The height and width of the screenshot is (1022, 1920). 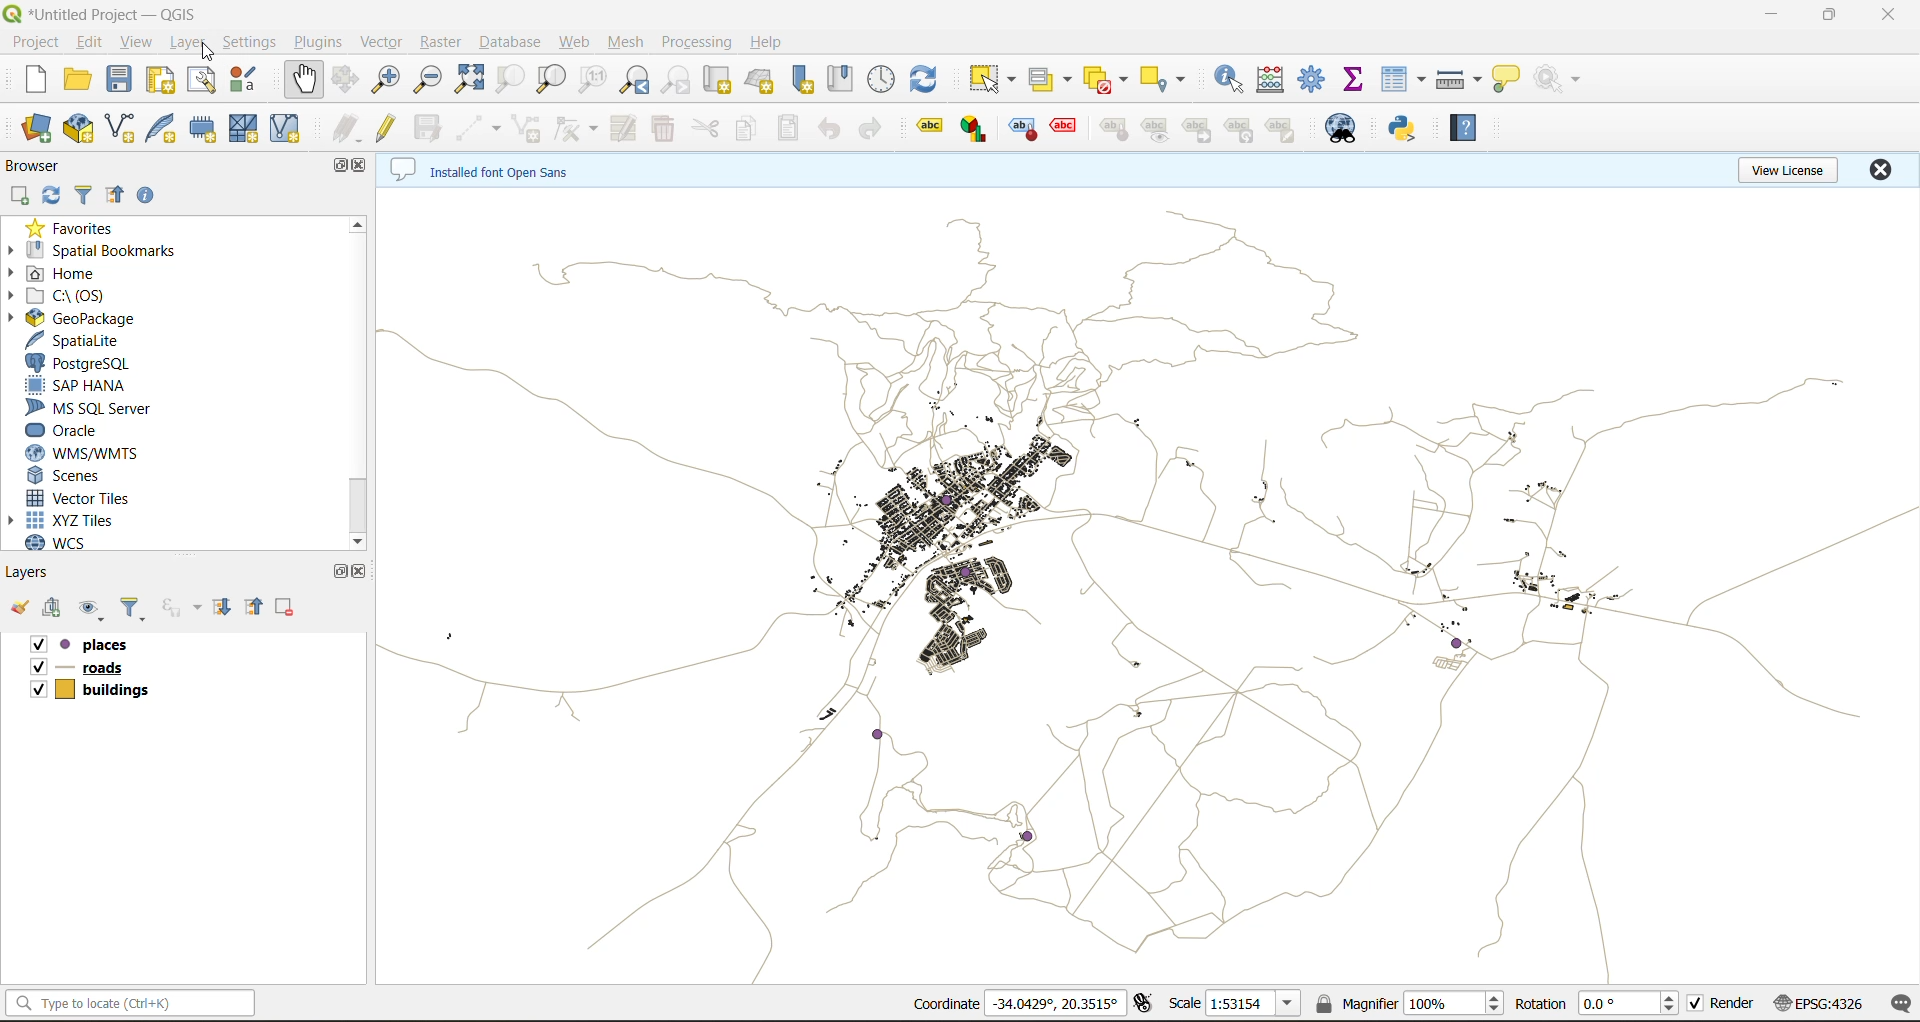 What do you see at coordinates (471, 82) in the screenshot?
I see `zoom full` at bounding box center [471, 82].